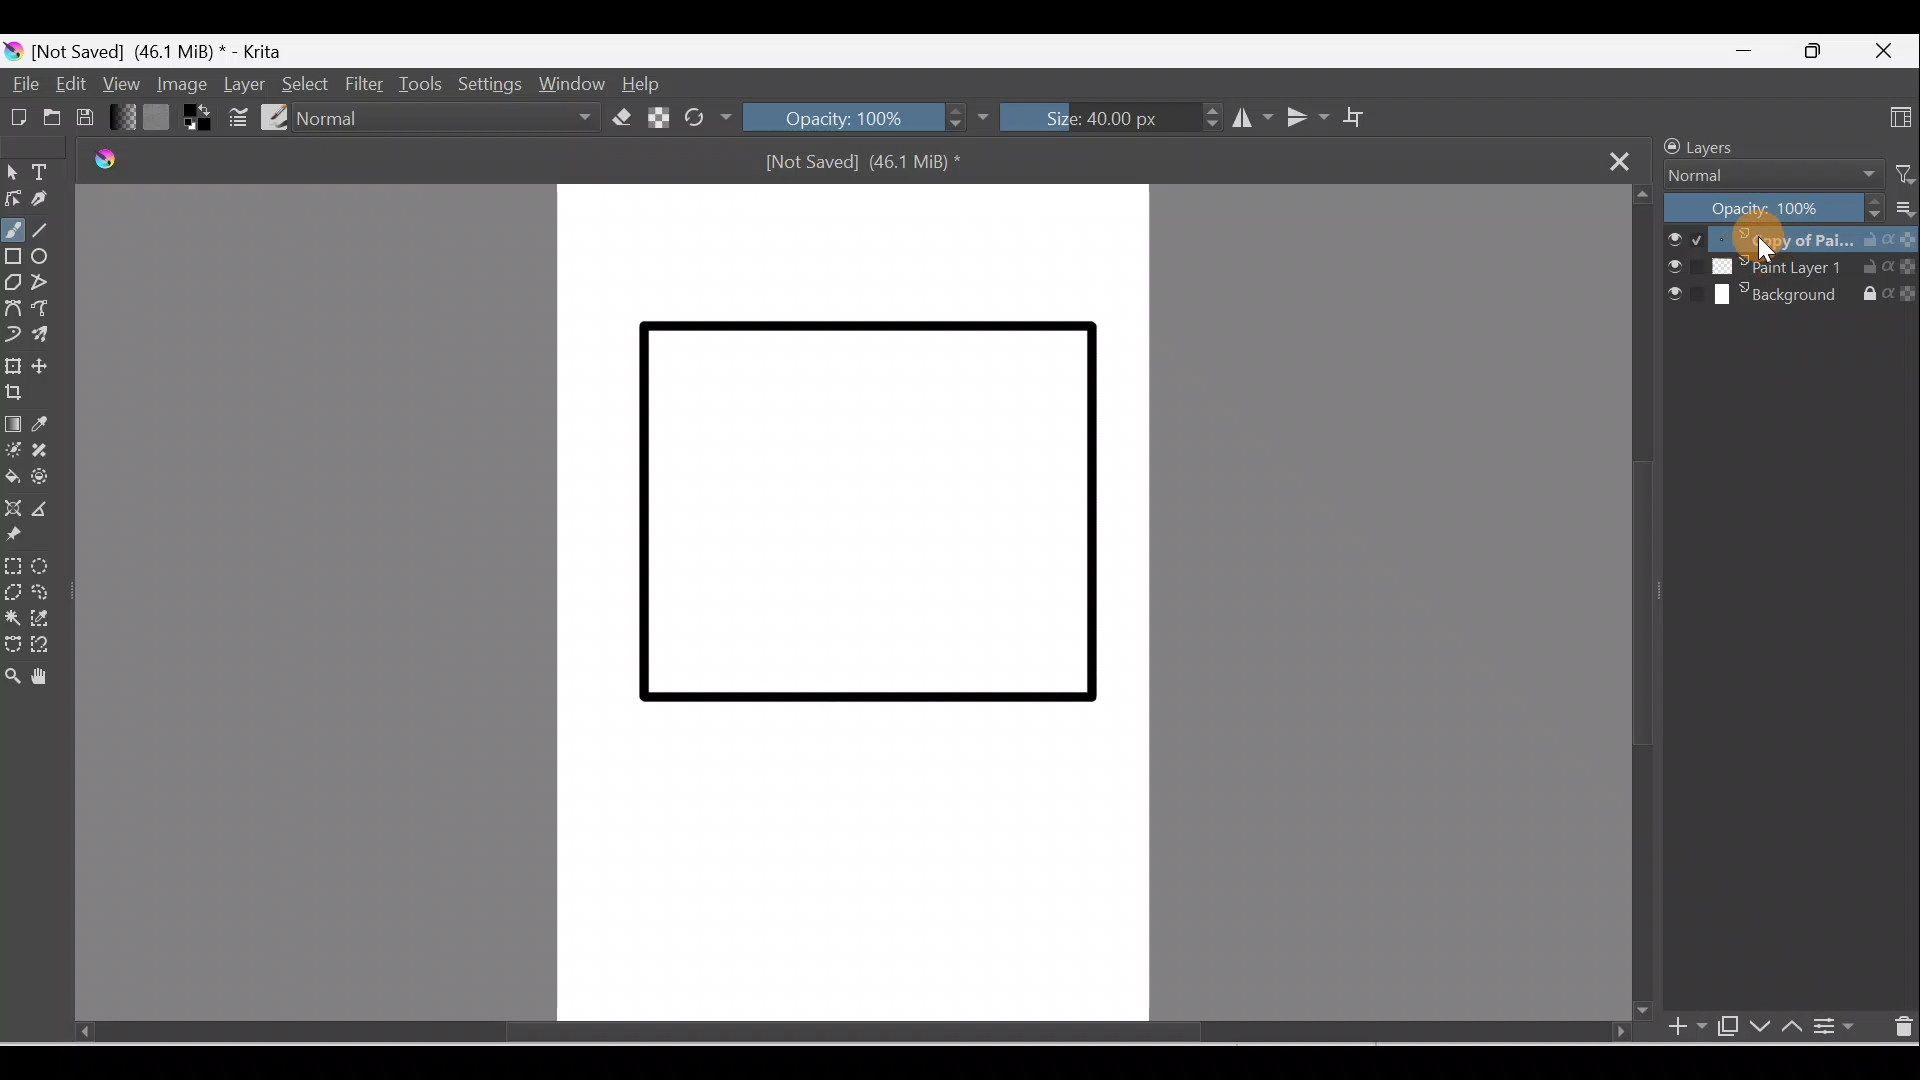 This screenshot has height=1080, width=1920. What do you see at coordinates (16, 309) in the screenshot?
I see `Bezier curve tool` at bounding box center [16, 309].